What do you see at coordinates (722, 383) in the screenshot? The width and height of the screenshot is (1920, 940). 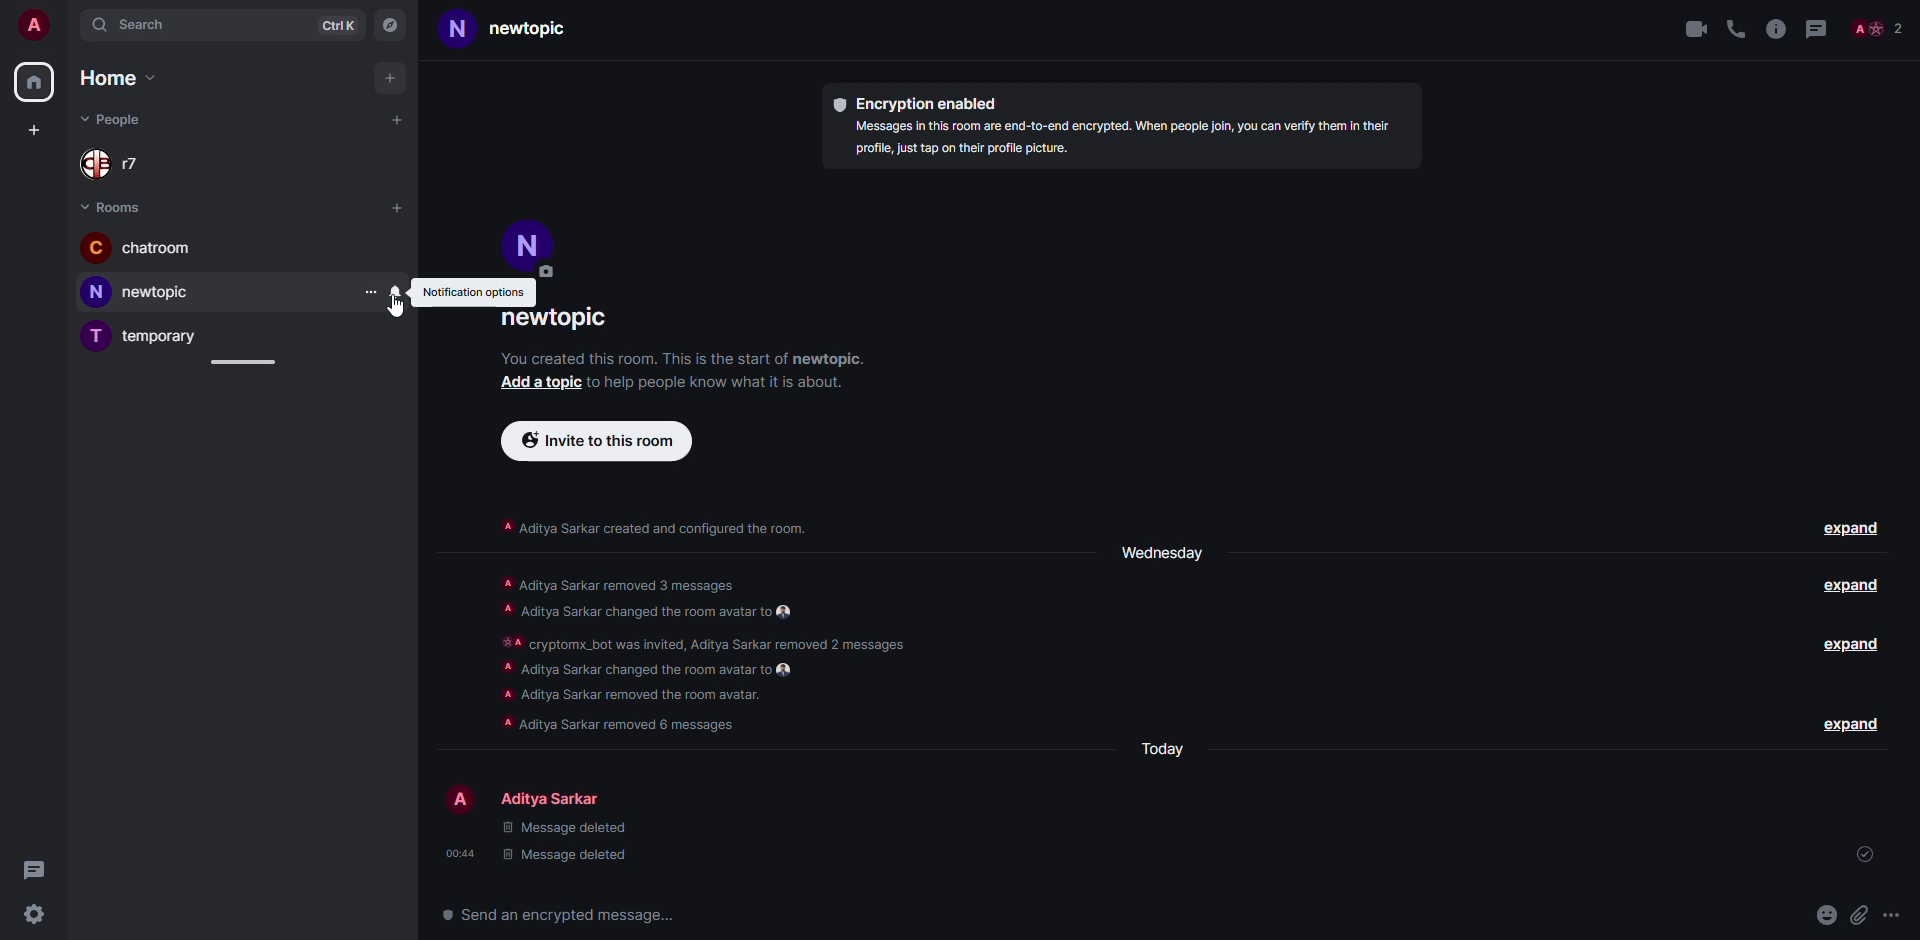 I see `info` at bounding box center [722, 383].